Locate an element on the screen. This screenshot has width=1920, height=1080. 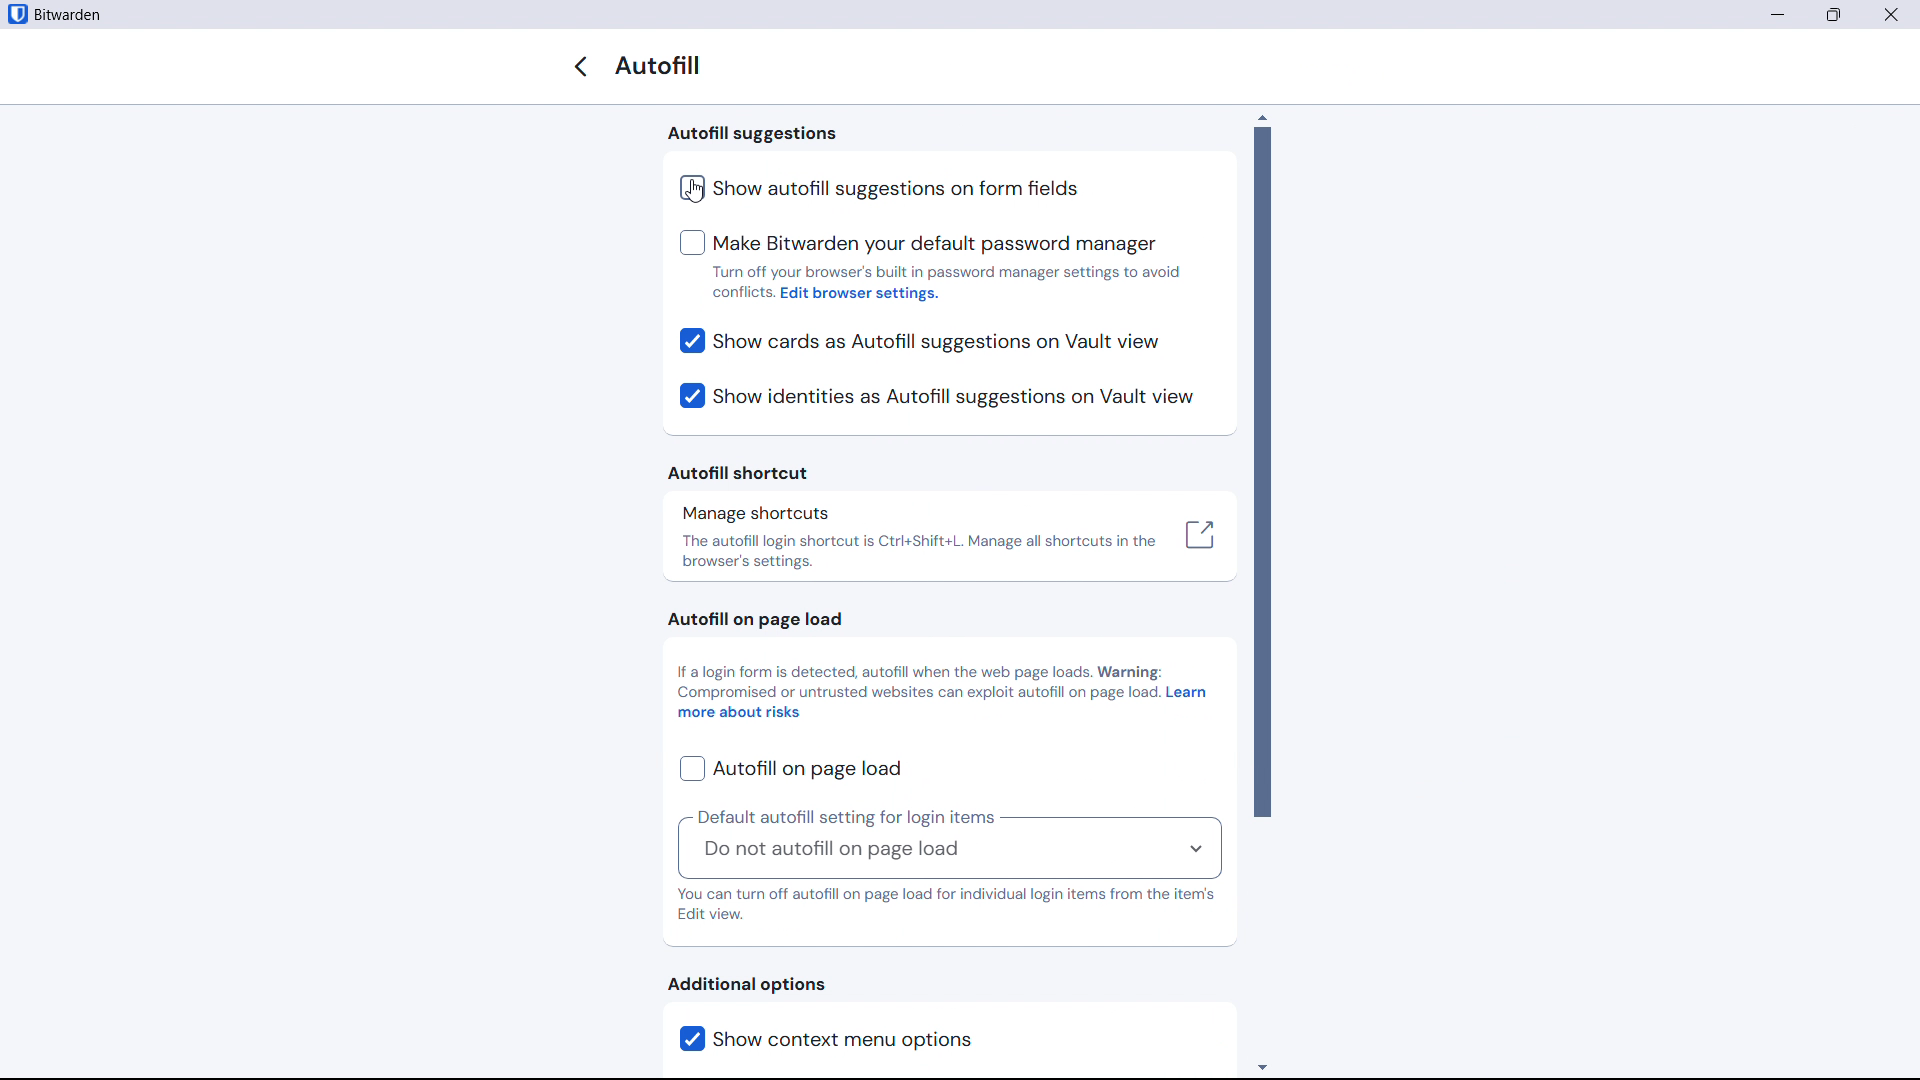
Option unticked is located at coordinates (881, 188).